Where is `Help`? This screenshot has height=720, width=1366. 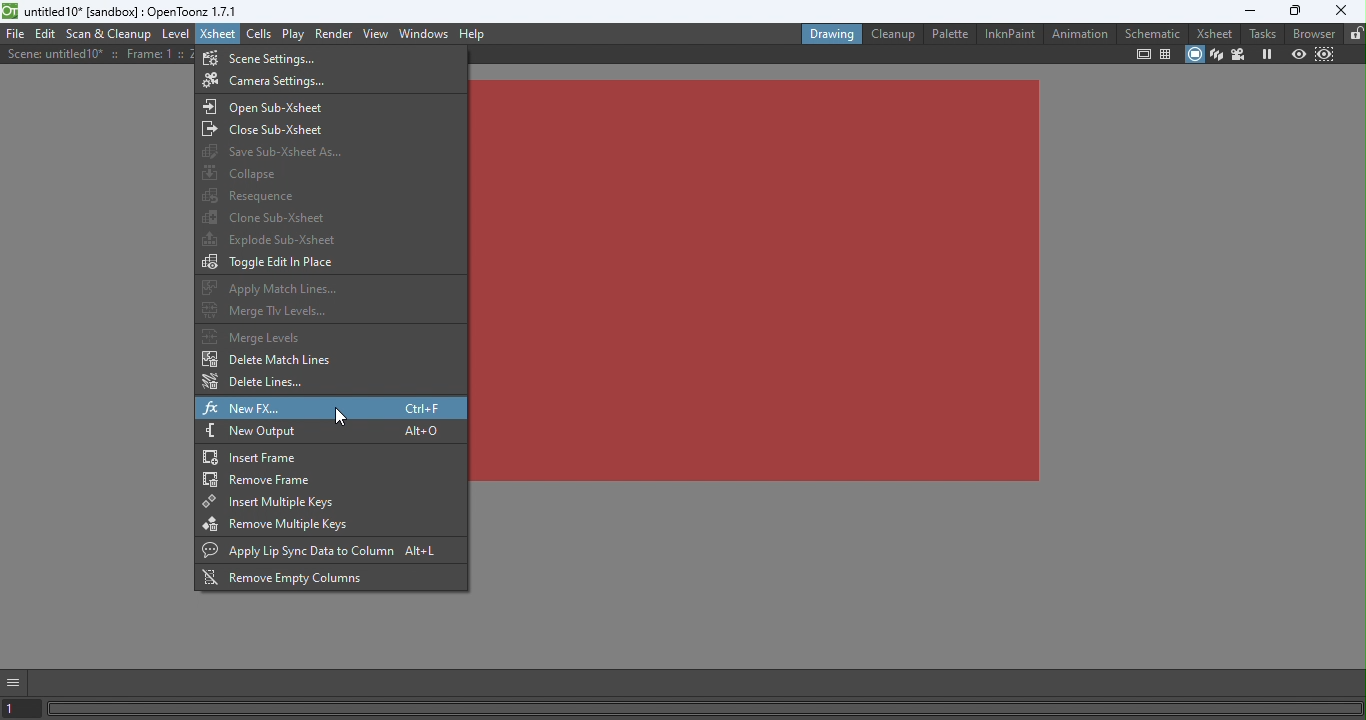 Help is located at coordinates (472, 34).